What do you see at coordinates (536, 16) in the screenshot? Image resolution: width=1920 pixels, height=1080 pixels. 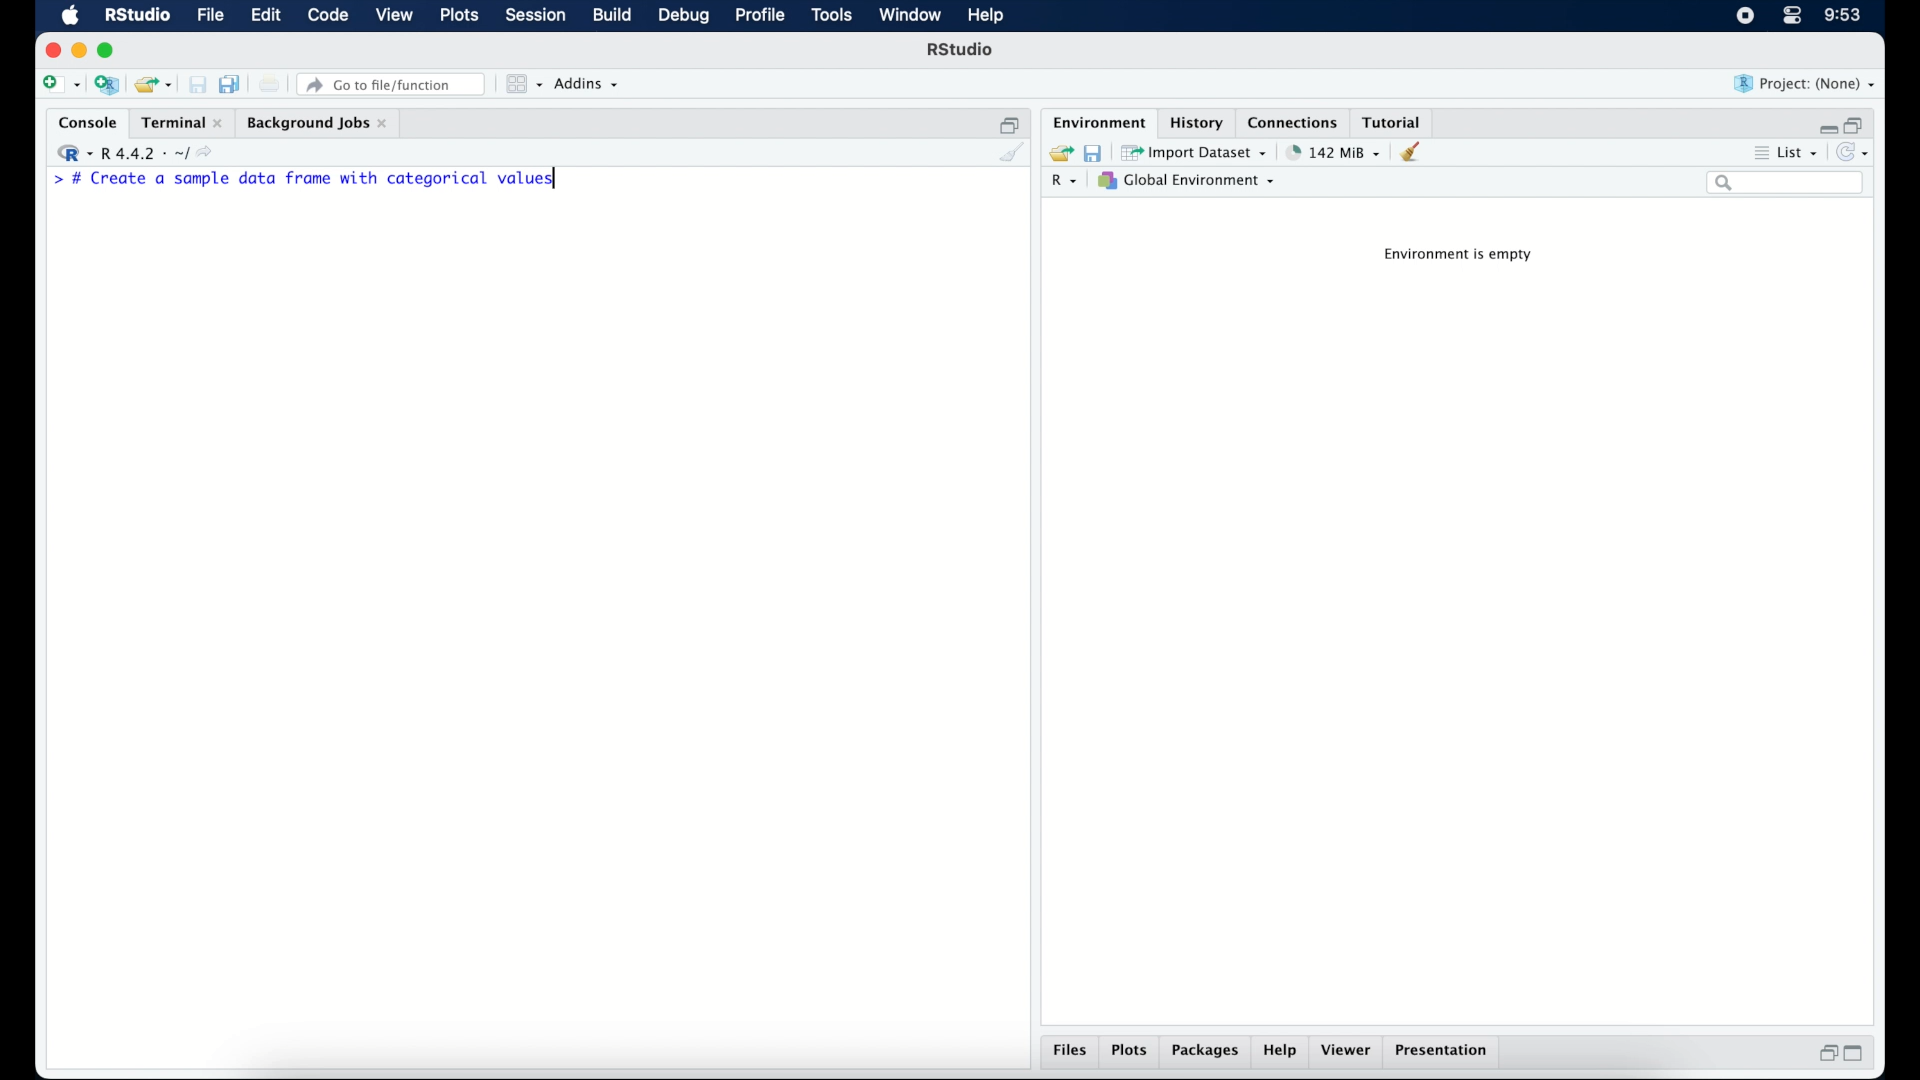 I see `session` at bounding box center [536, 16].